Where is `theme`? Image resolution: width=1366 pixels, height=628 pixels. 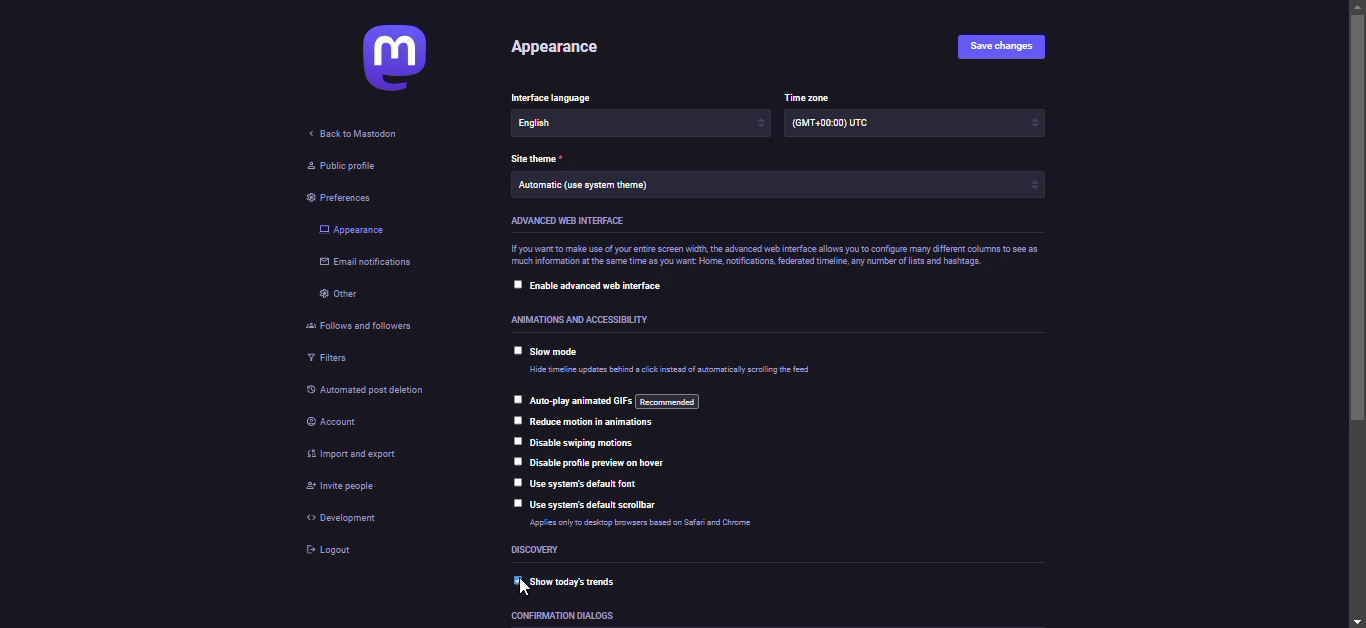
theme is located at coordinates (538, 160).